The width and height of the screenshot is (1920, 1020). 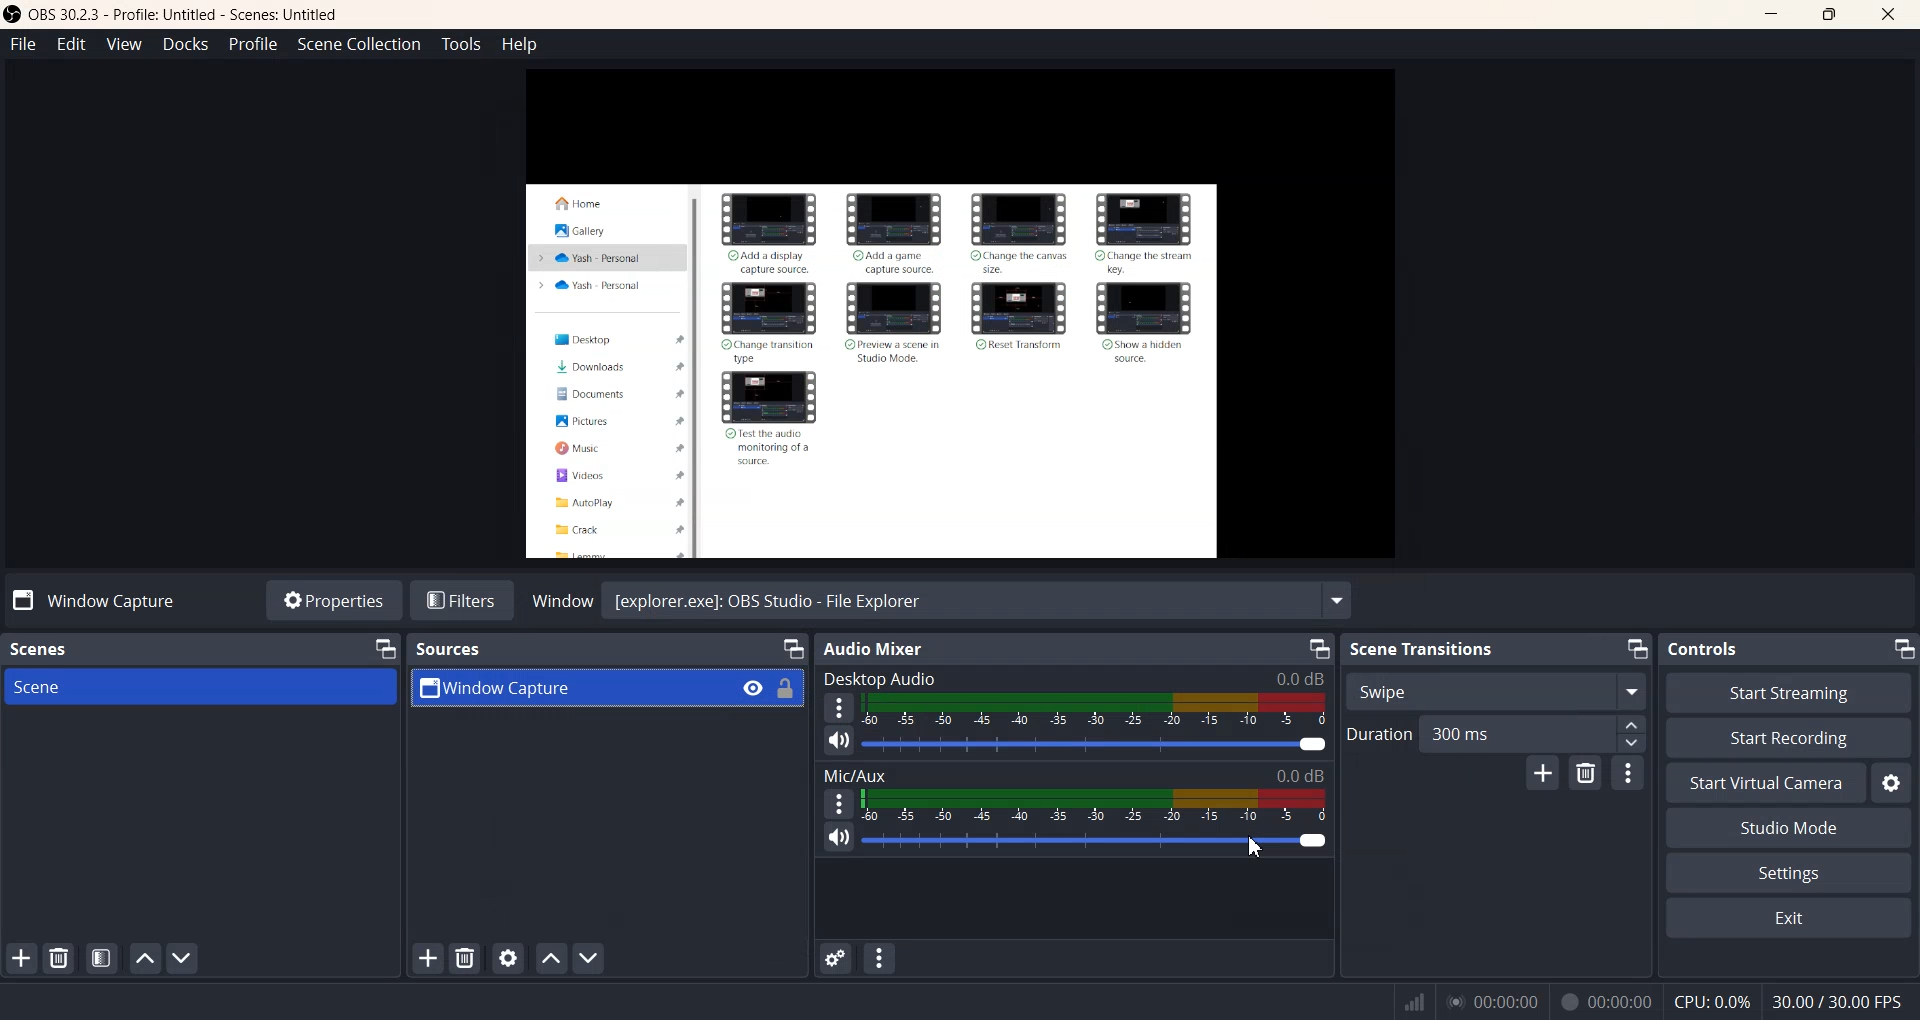 What do you see at coordinates (125, 44) in the screenshot?
I see `View` at bounding box center [125, 44].